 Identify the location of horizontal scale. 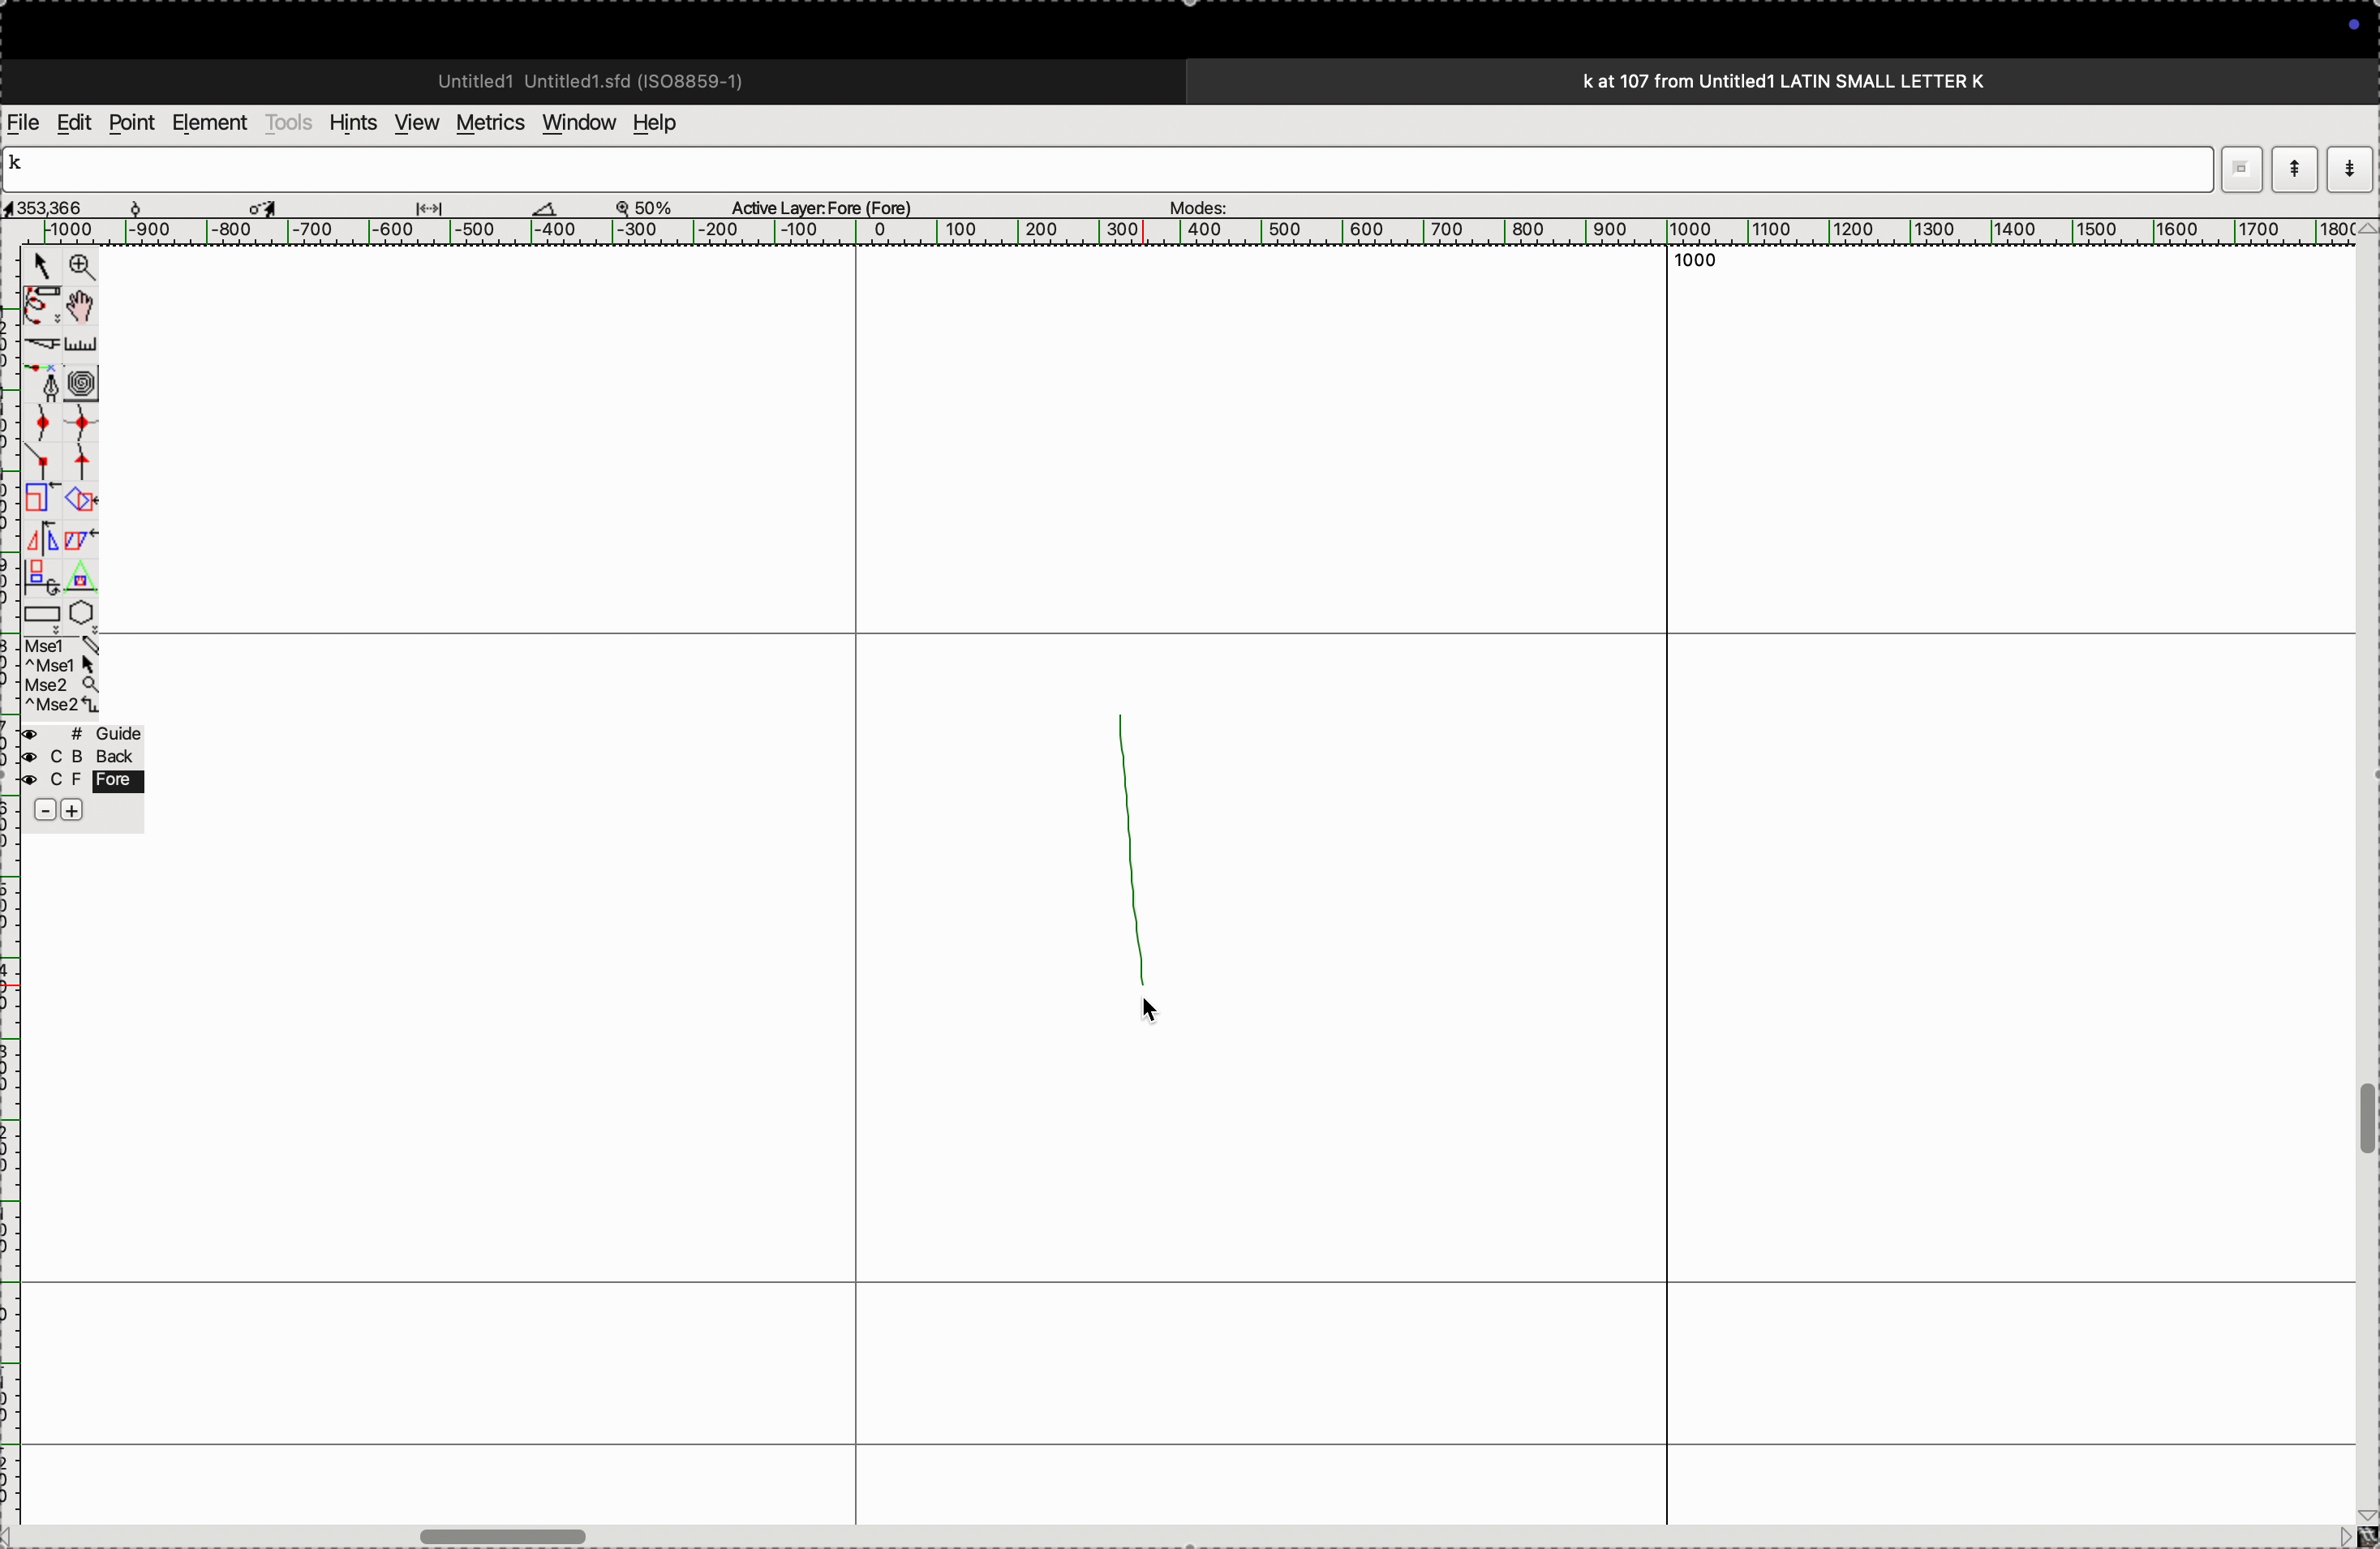
(1167, 232).